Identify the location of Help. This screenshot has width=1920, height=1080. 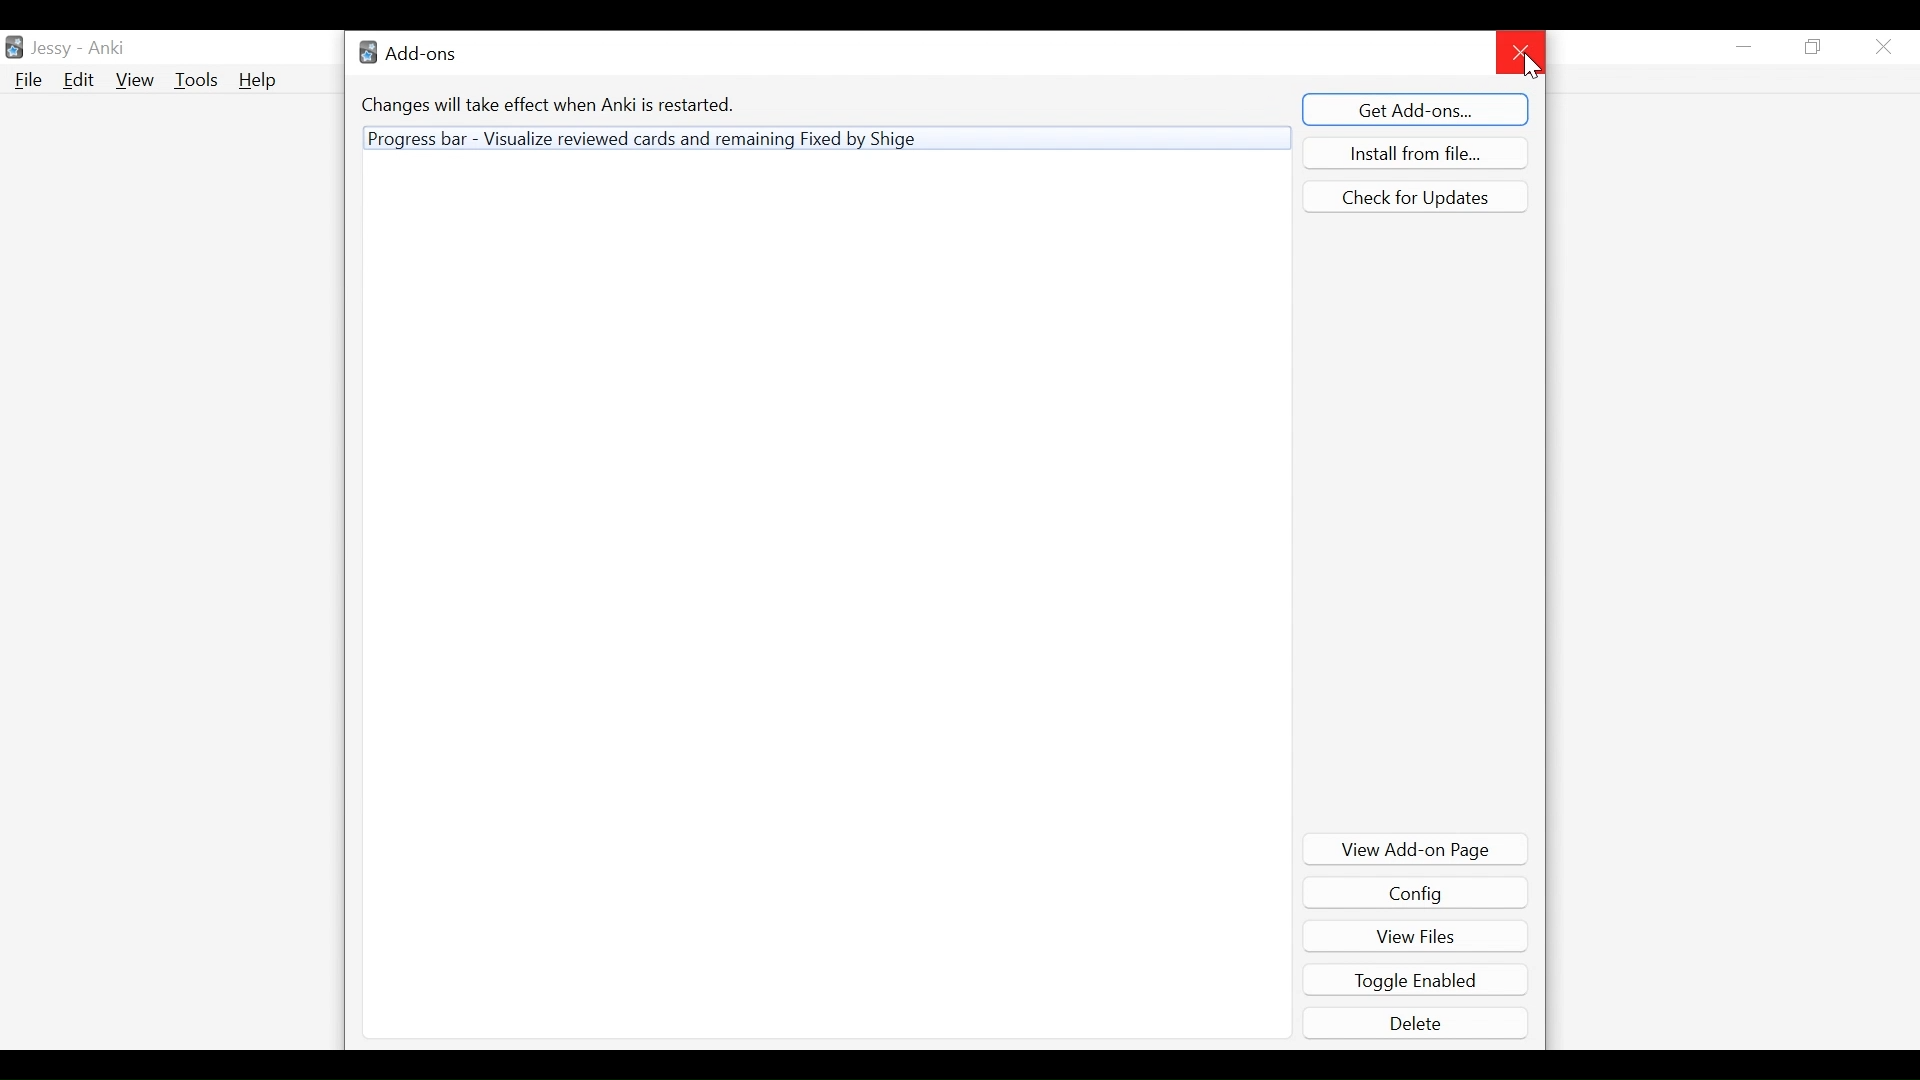
(262, 82).